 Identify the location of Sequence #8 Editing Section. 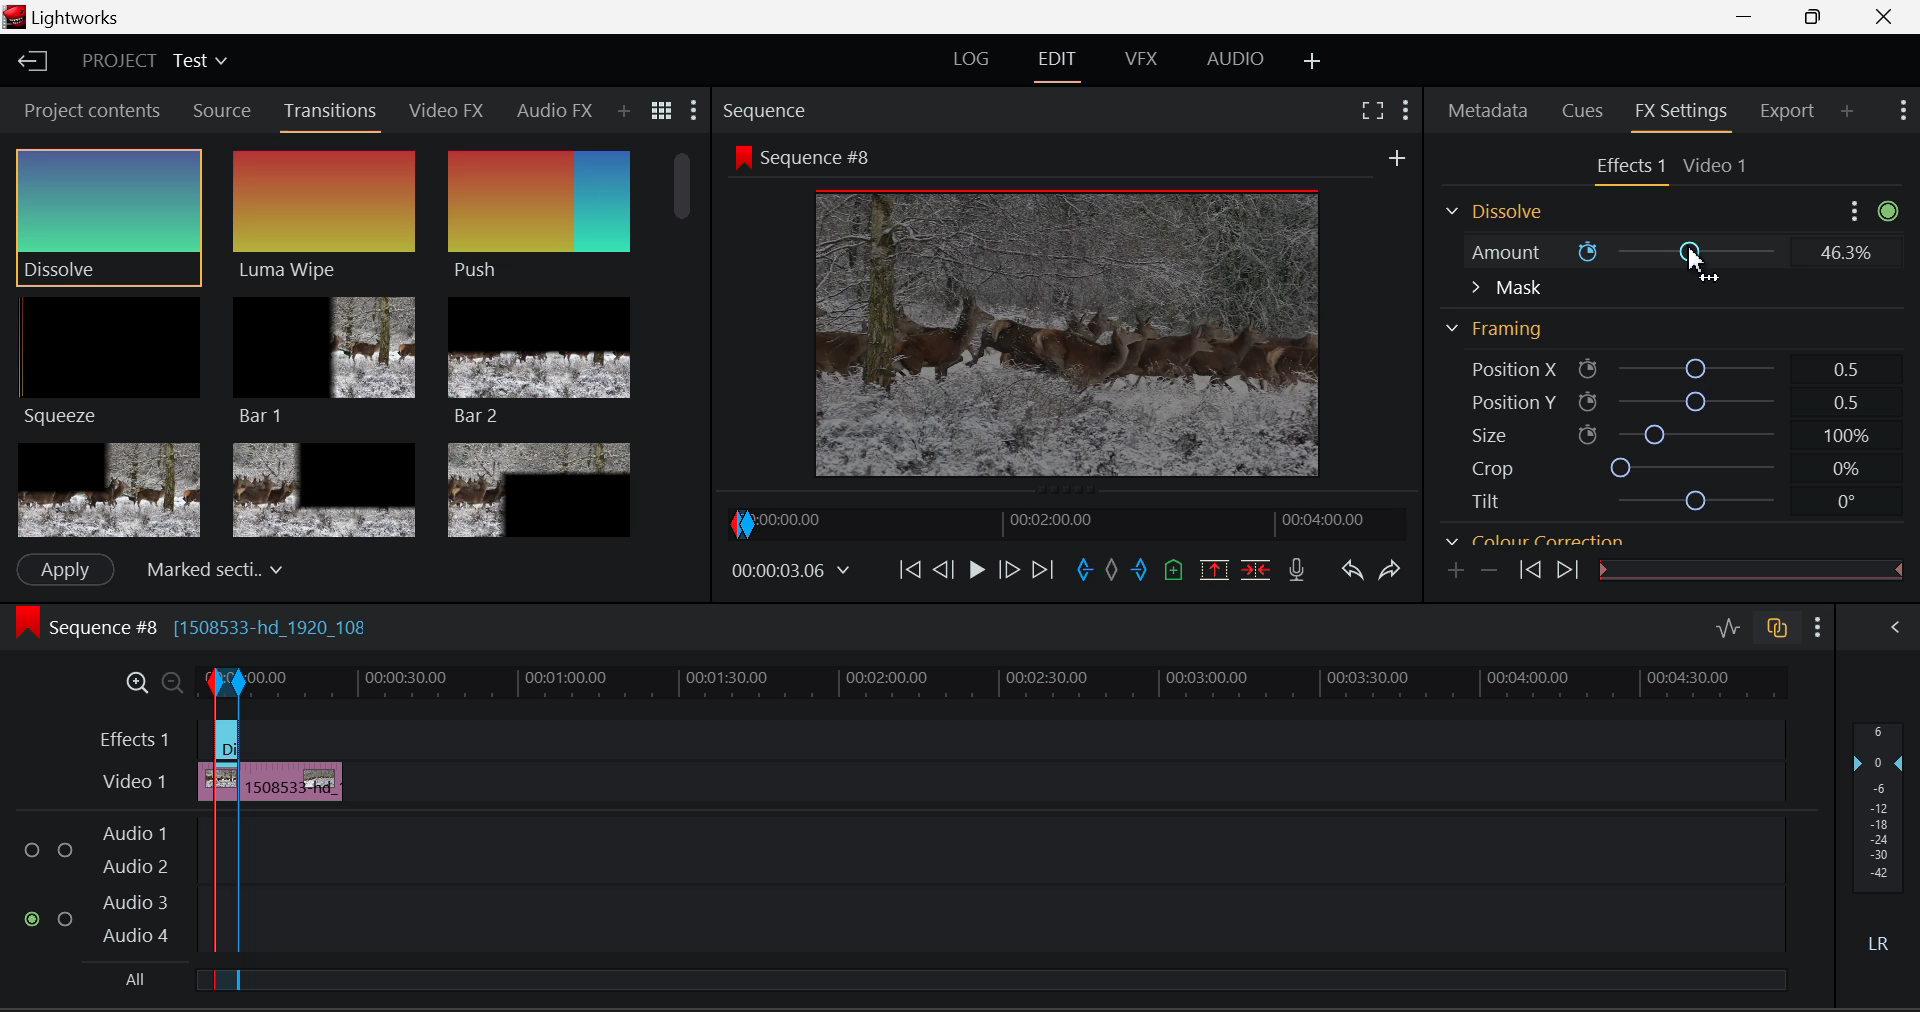
(252, 630).